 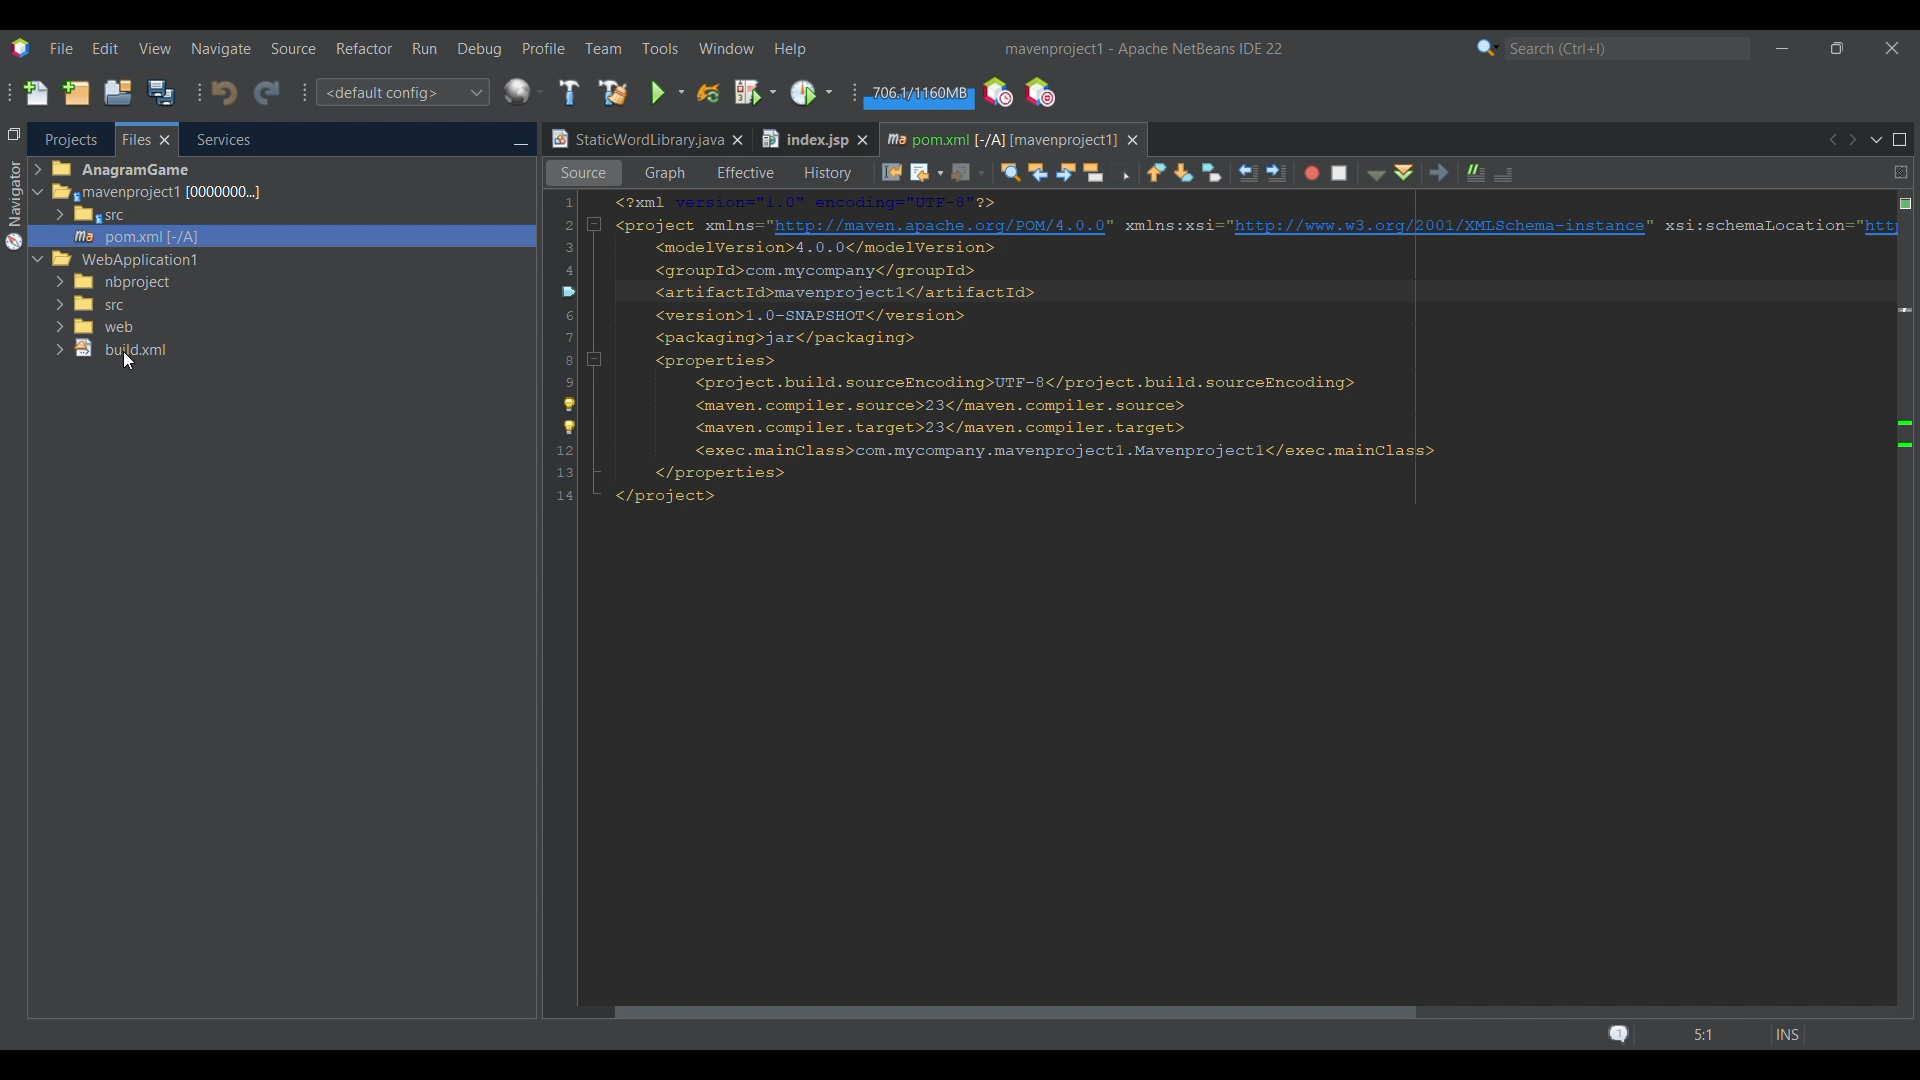 I want to click on Pause I/O checks, so click(x=1039, y=92).